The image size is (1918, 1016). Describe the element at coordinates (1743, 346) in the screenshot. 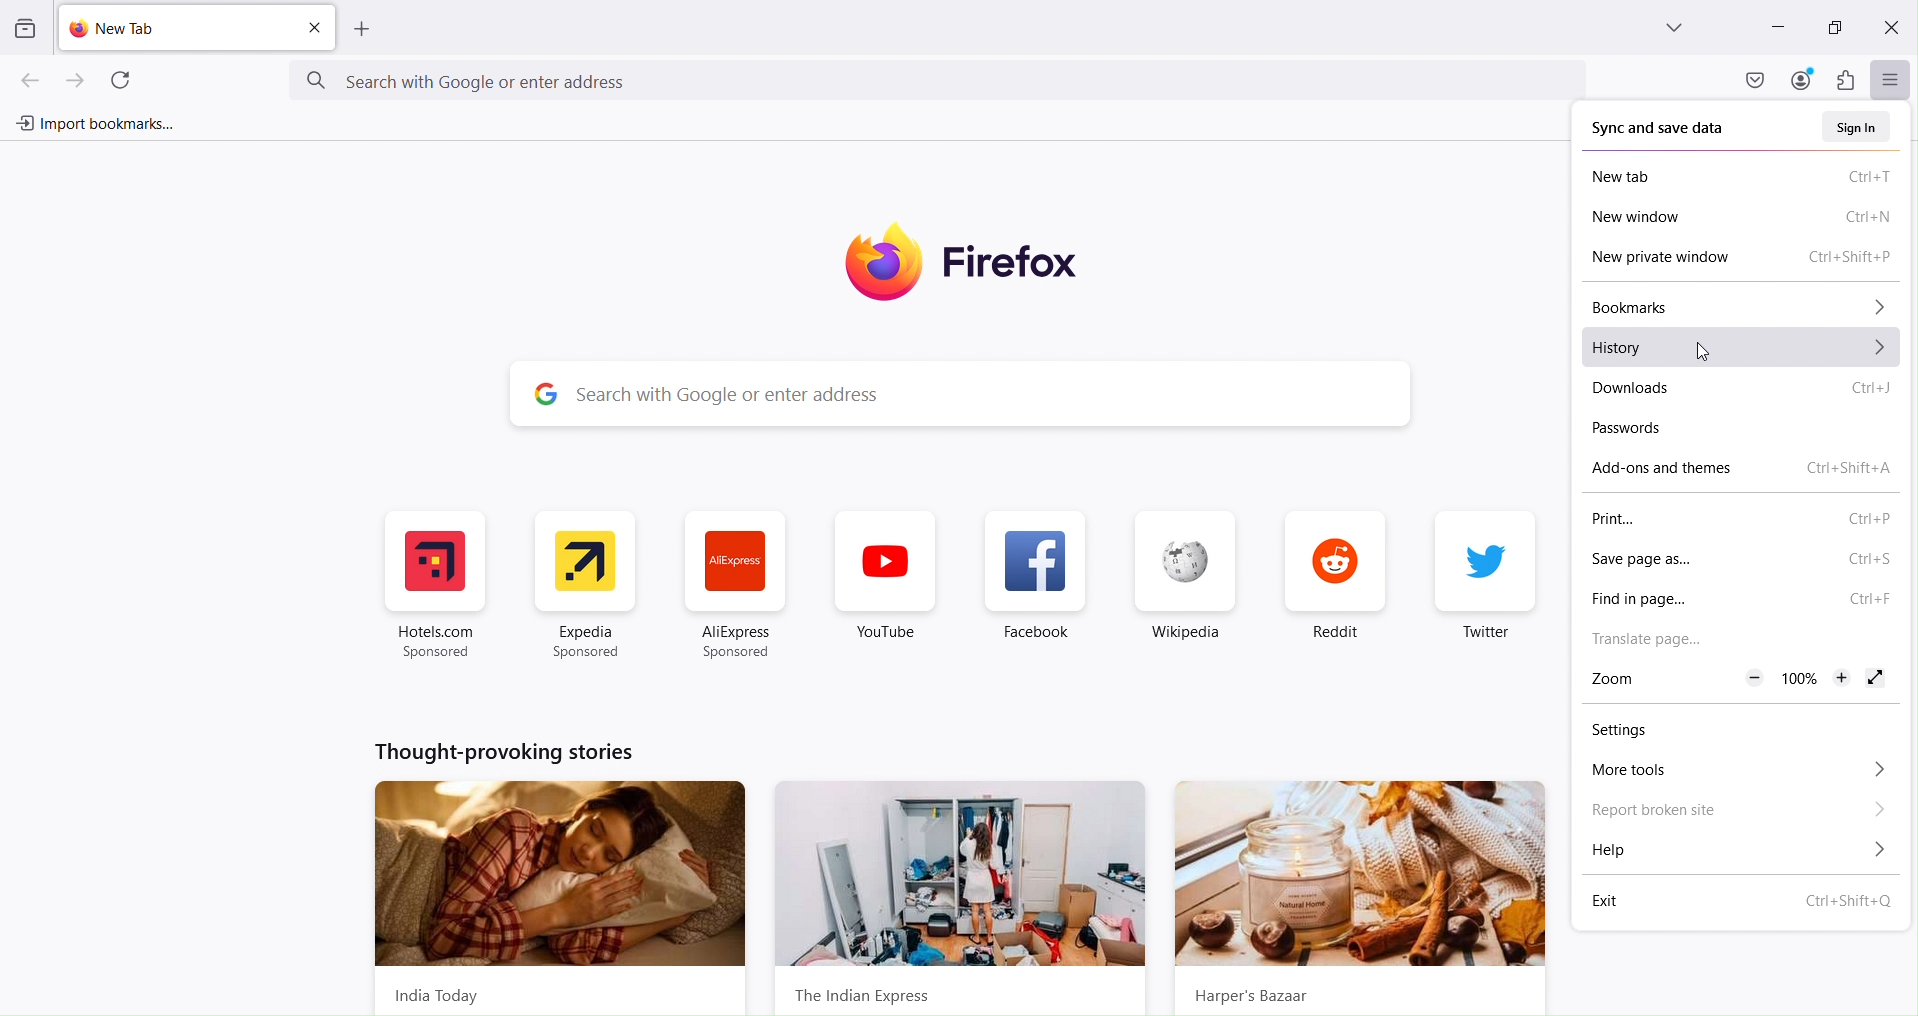

I see `History` at that location.